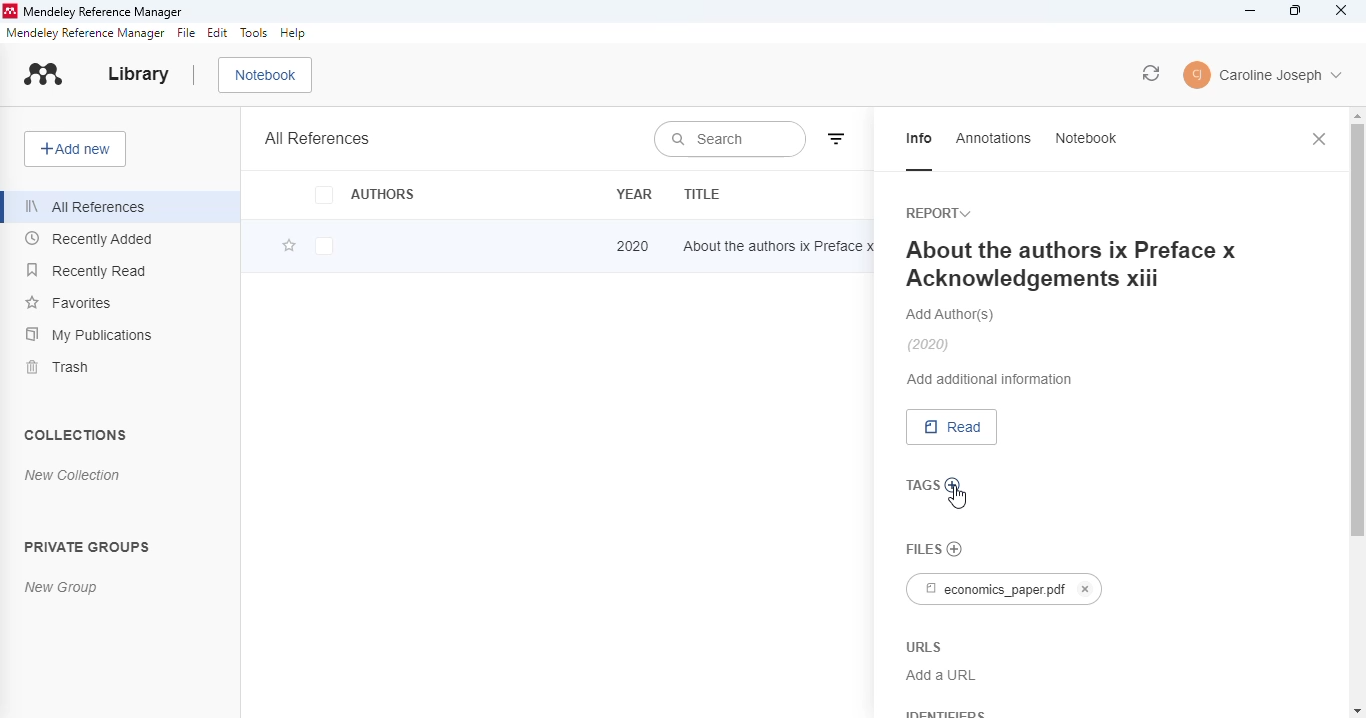 The height and width of the screenshot is (718, 1366). I want to click on all references, so click(85, 206).